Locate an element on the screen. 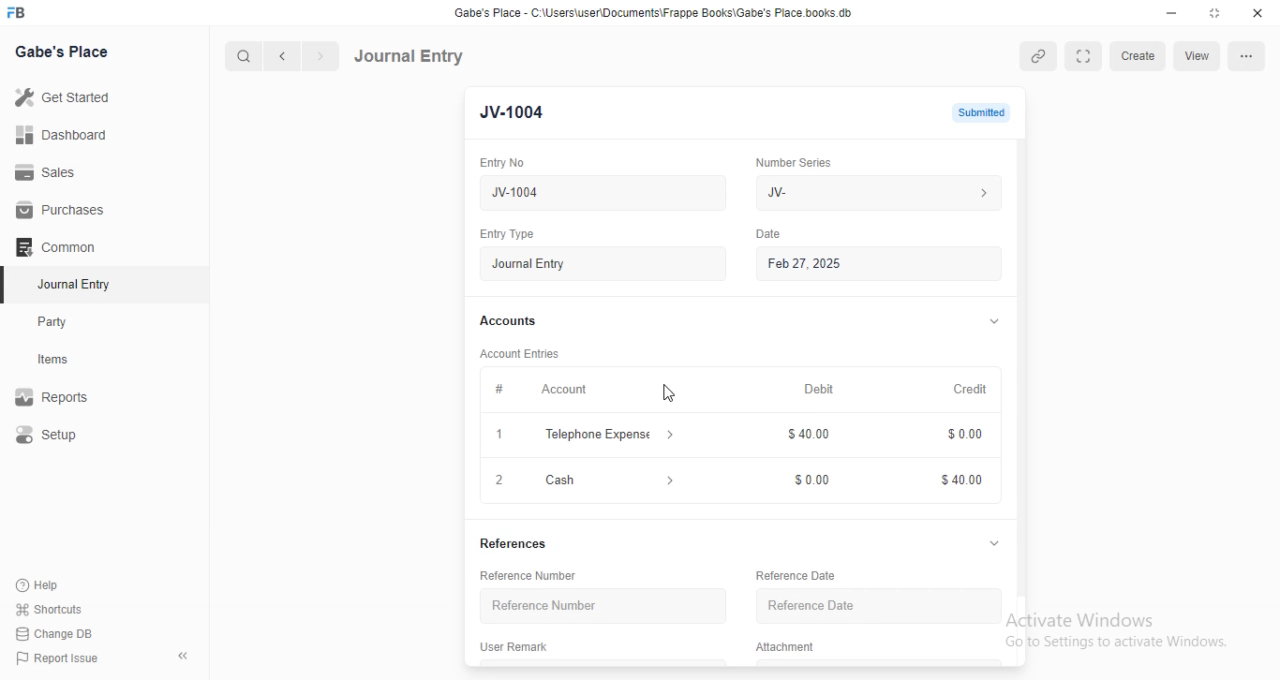  Previous is located at coordinates (283, 57).